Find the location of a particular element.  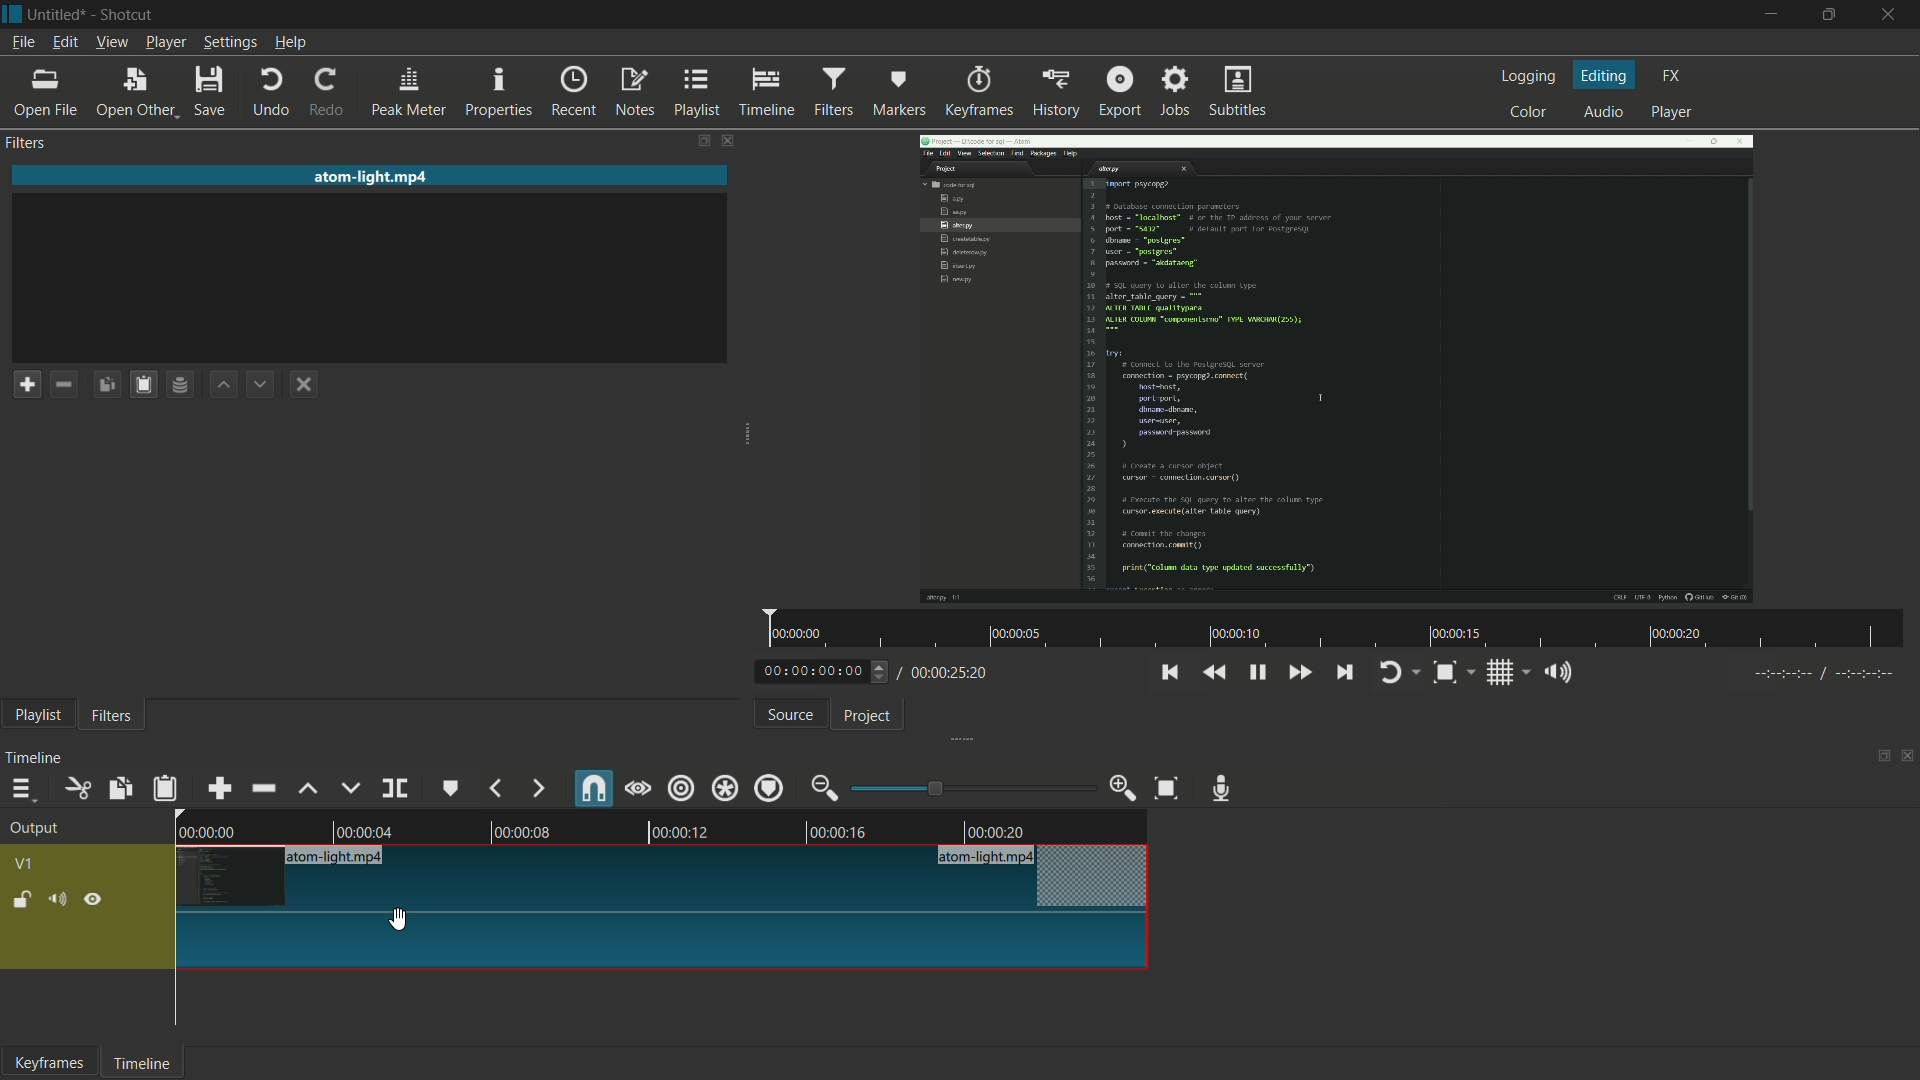

skip to the previous point is located at coordinates (1169, 673).